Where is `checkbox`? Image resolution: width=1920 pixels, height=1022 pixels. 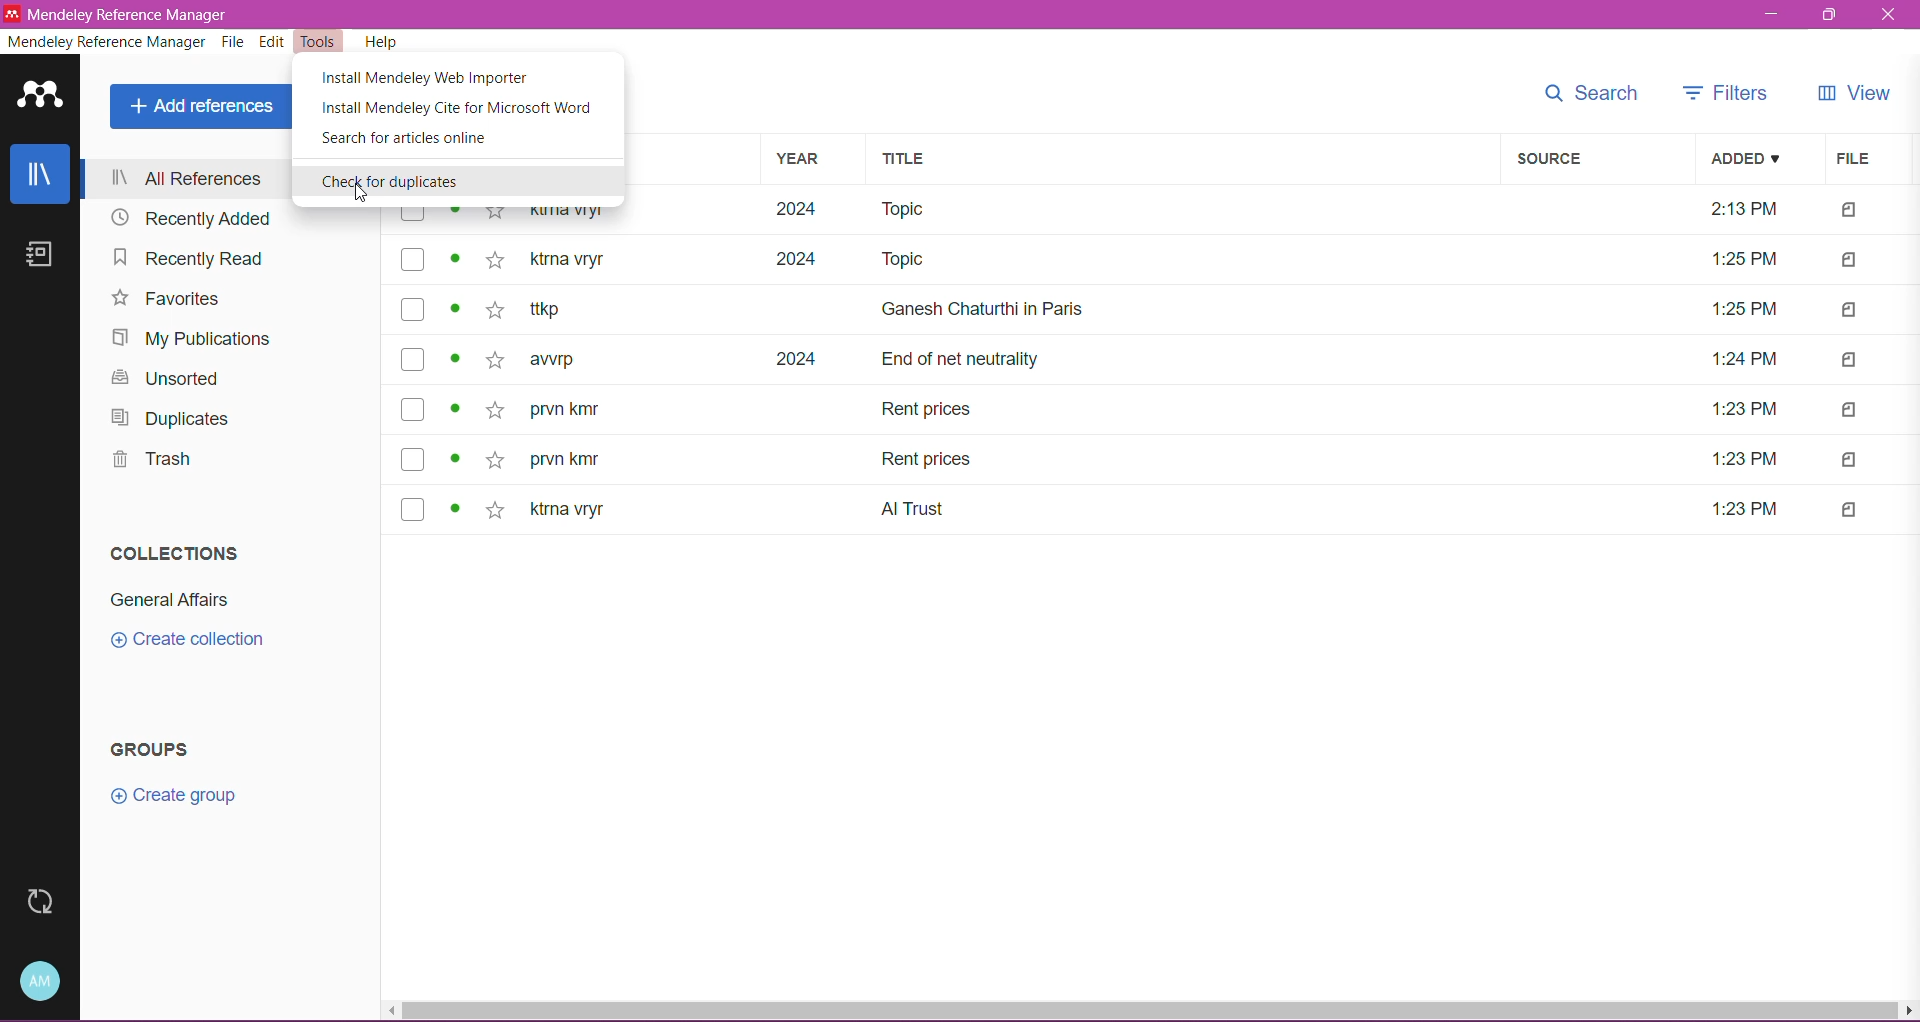
checkbox is located at coordinates (412, 359).